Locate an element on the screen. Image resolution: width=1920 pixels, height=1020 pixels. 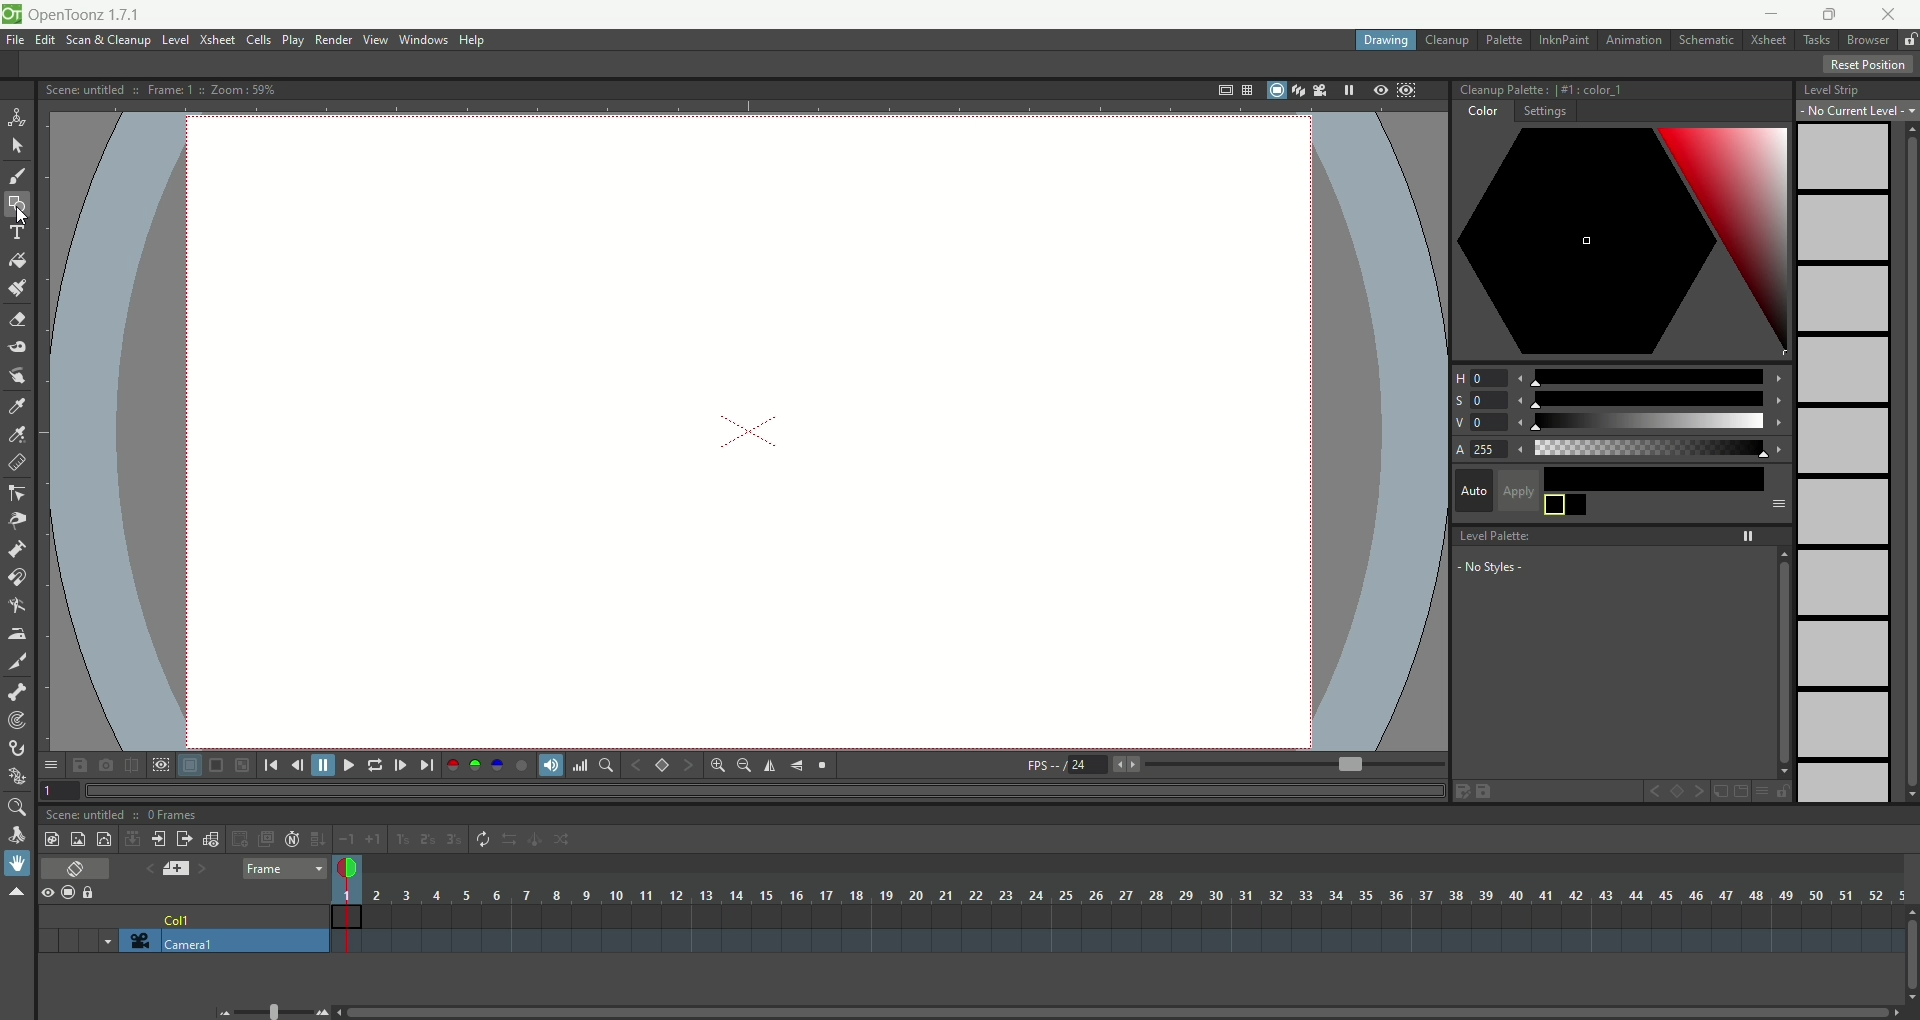
no current level is located at coordinates (1858, 111).